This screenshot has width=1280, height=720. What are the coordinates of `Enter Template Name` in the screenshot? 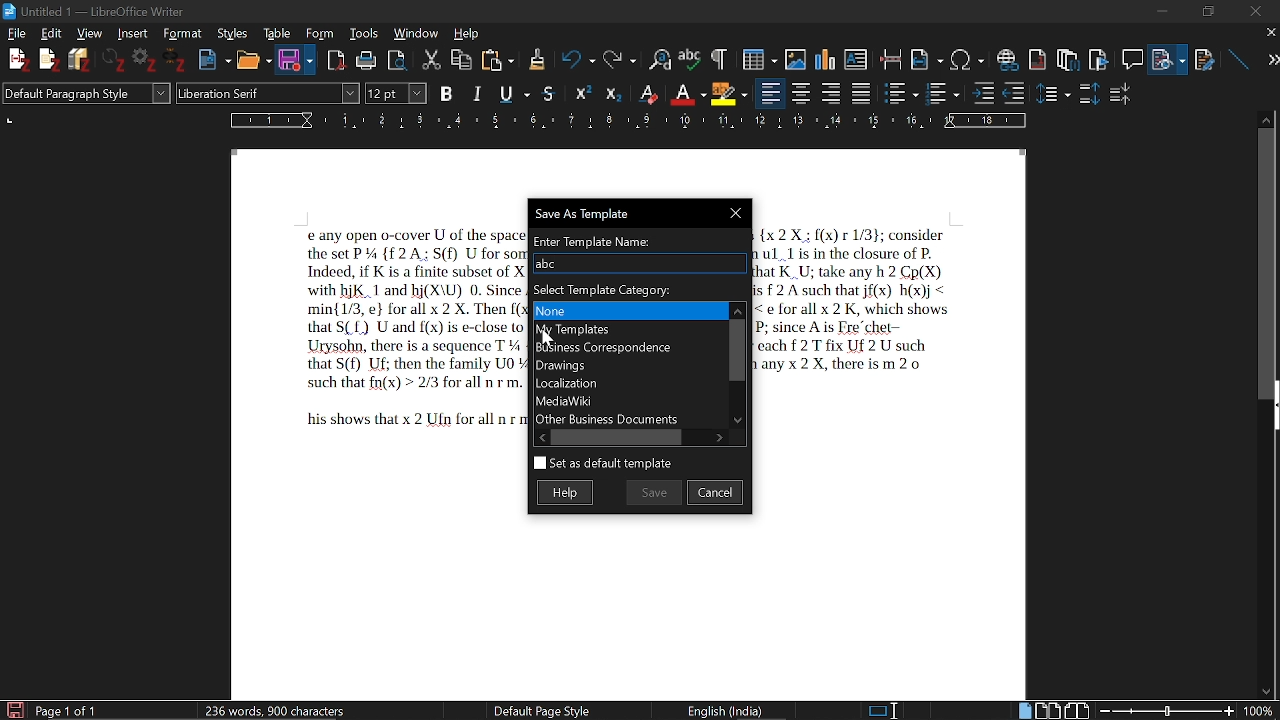 It's located at (637, 238).